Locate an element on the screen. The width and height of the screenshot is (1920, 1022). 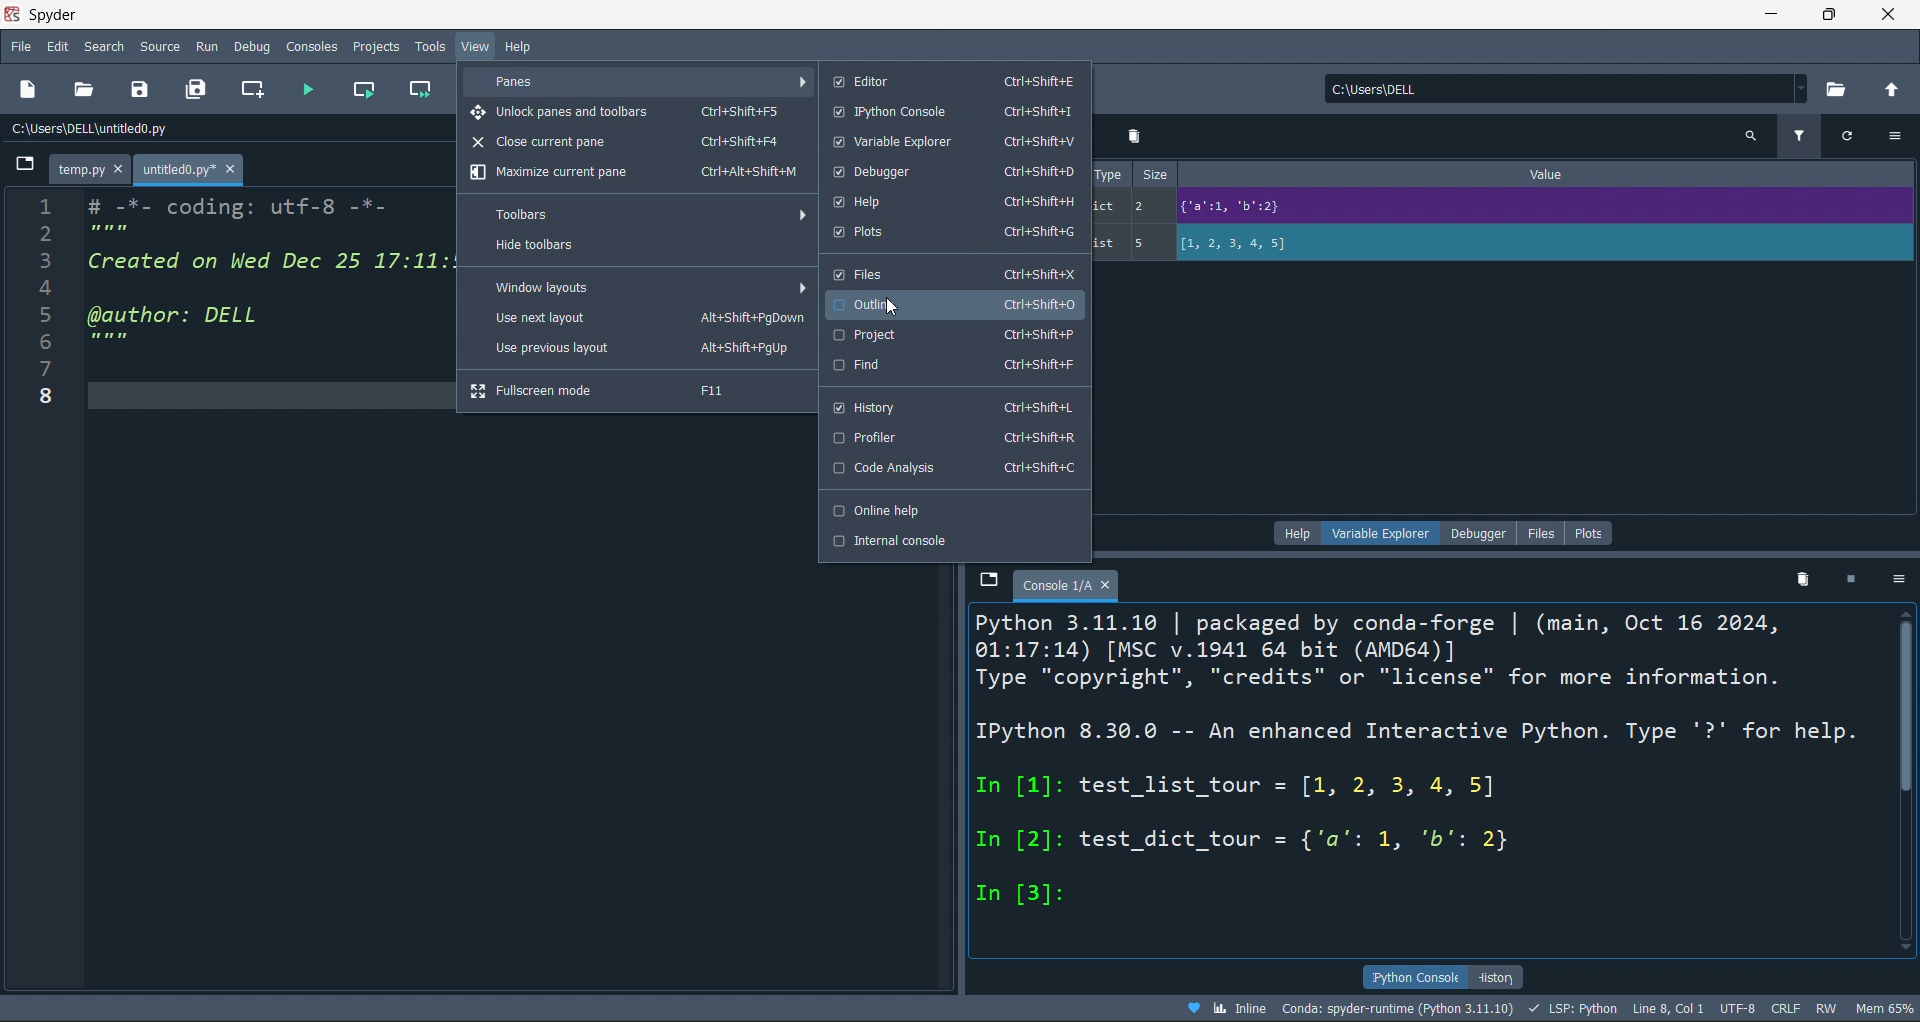
button is located at coordinates (23, 169).